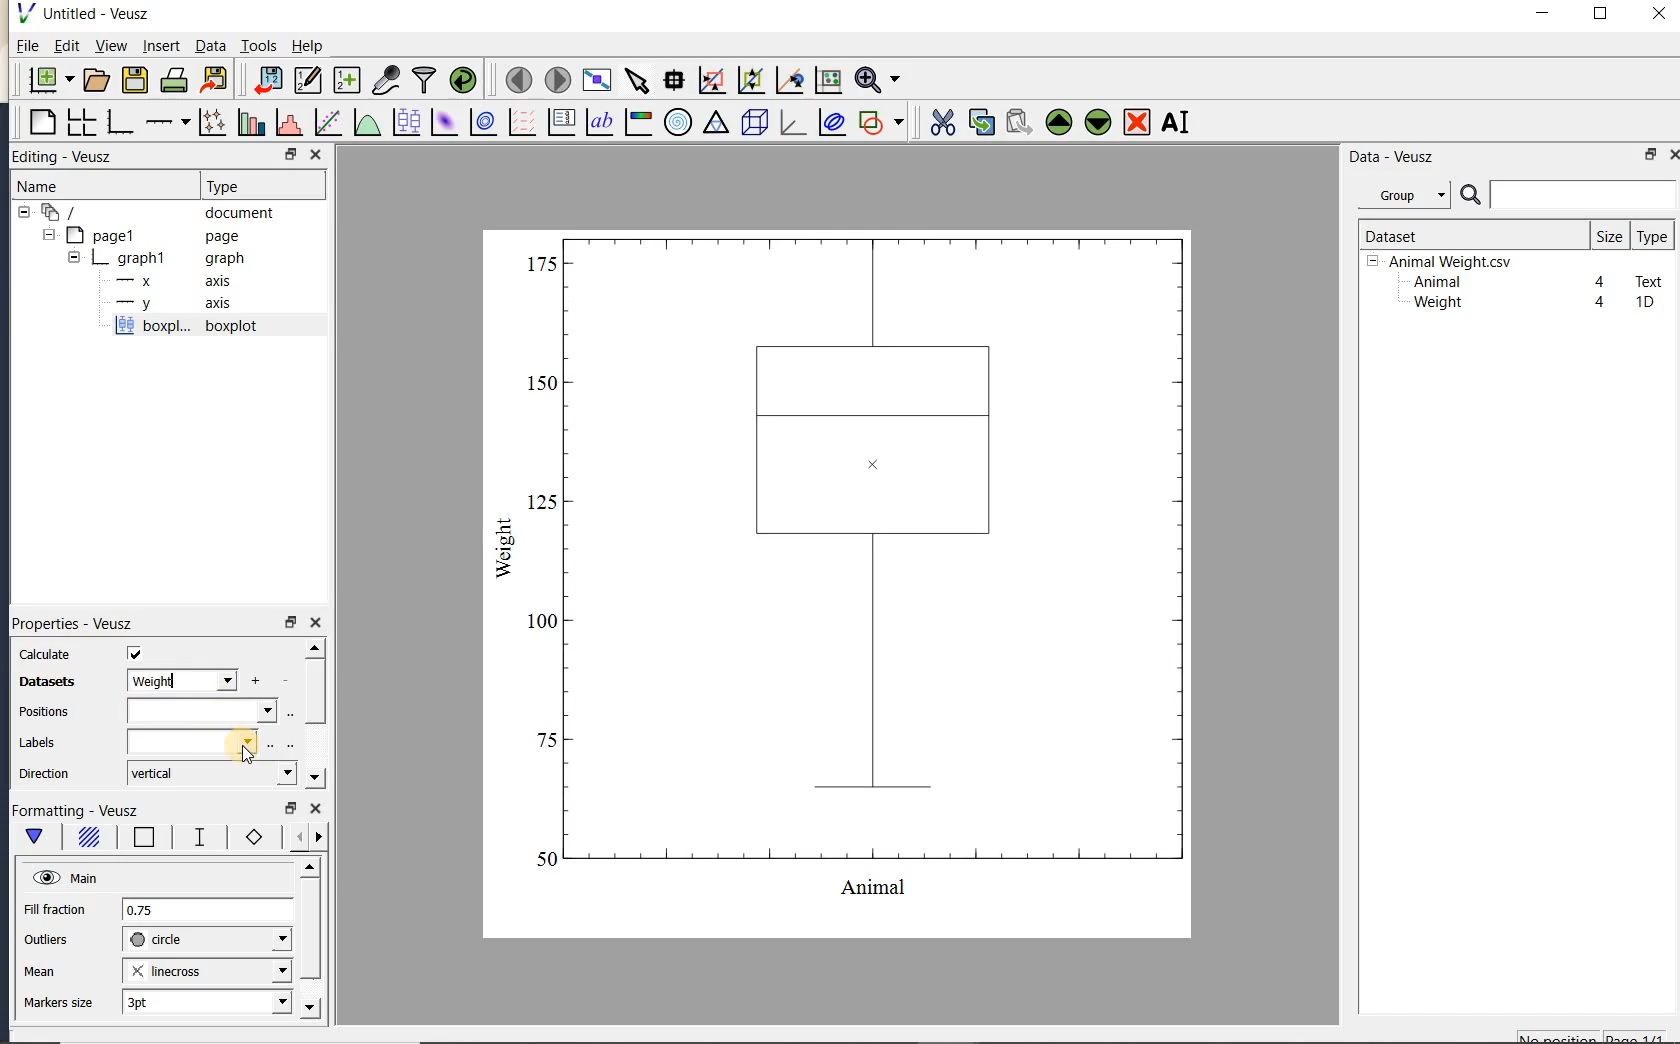  What do you see at coordinates (1059, 123) in the screenshot?
I see `move the selected widget up` at bounding box center [1059, 123].